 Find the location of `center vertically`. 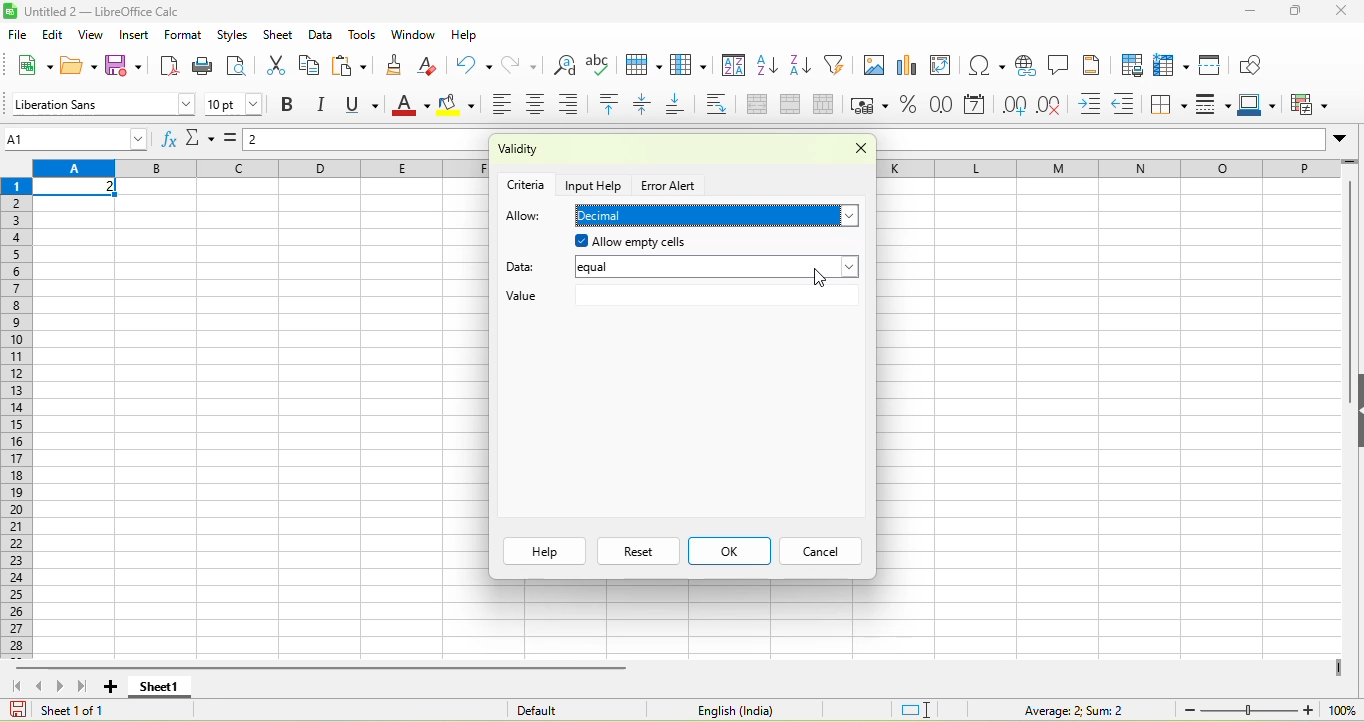

center vertically is located at coordinates (648, 105).